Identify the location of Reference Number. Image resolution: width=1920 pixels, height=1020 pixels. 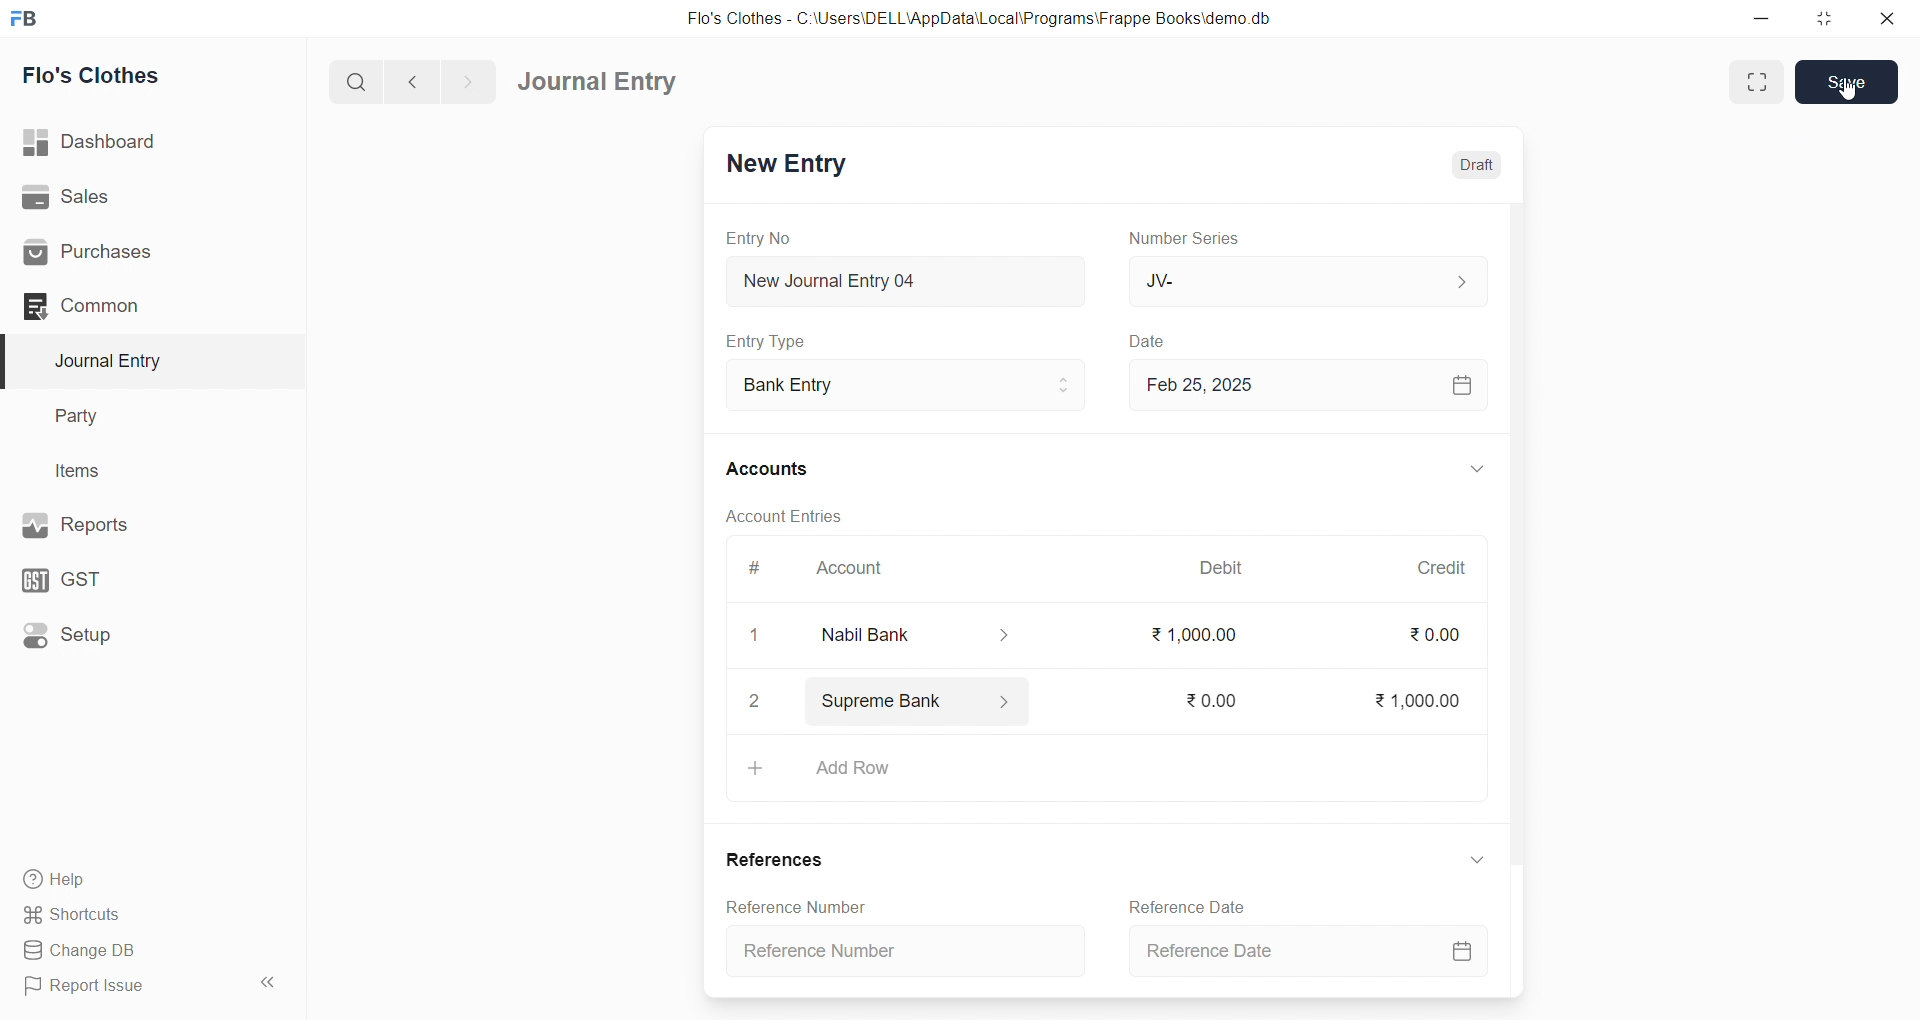
(792, 906).